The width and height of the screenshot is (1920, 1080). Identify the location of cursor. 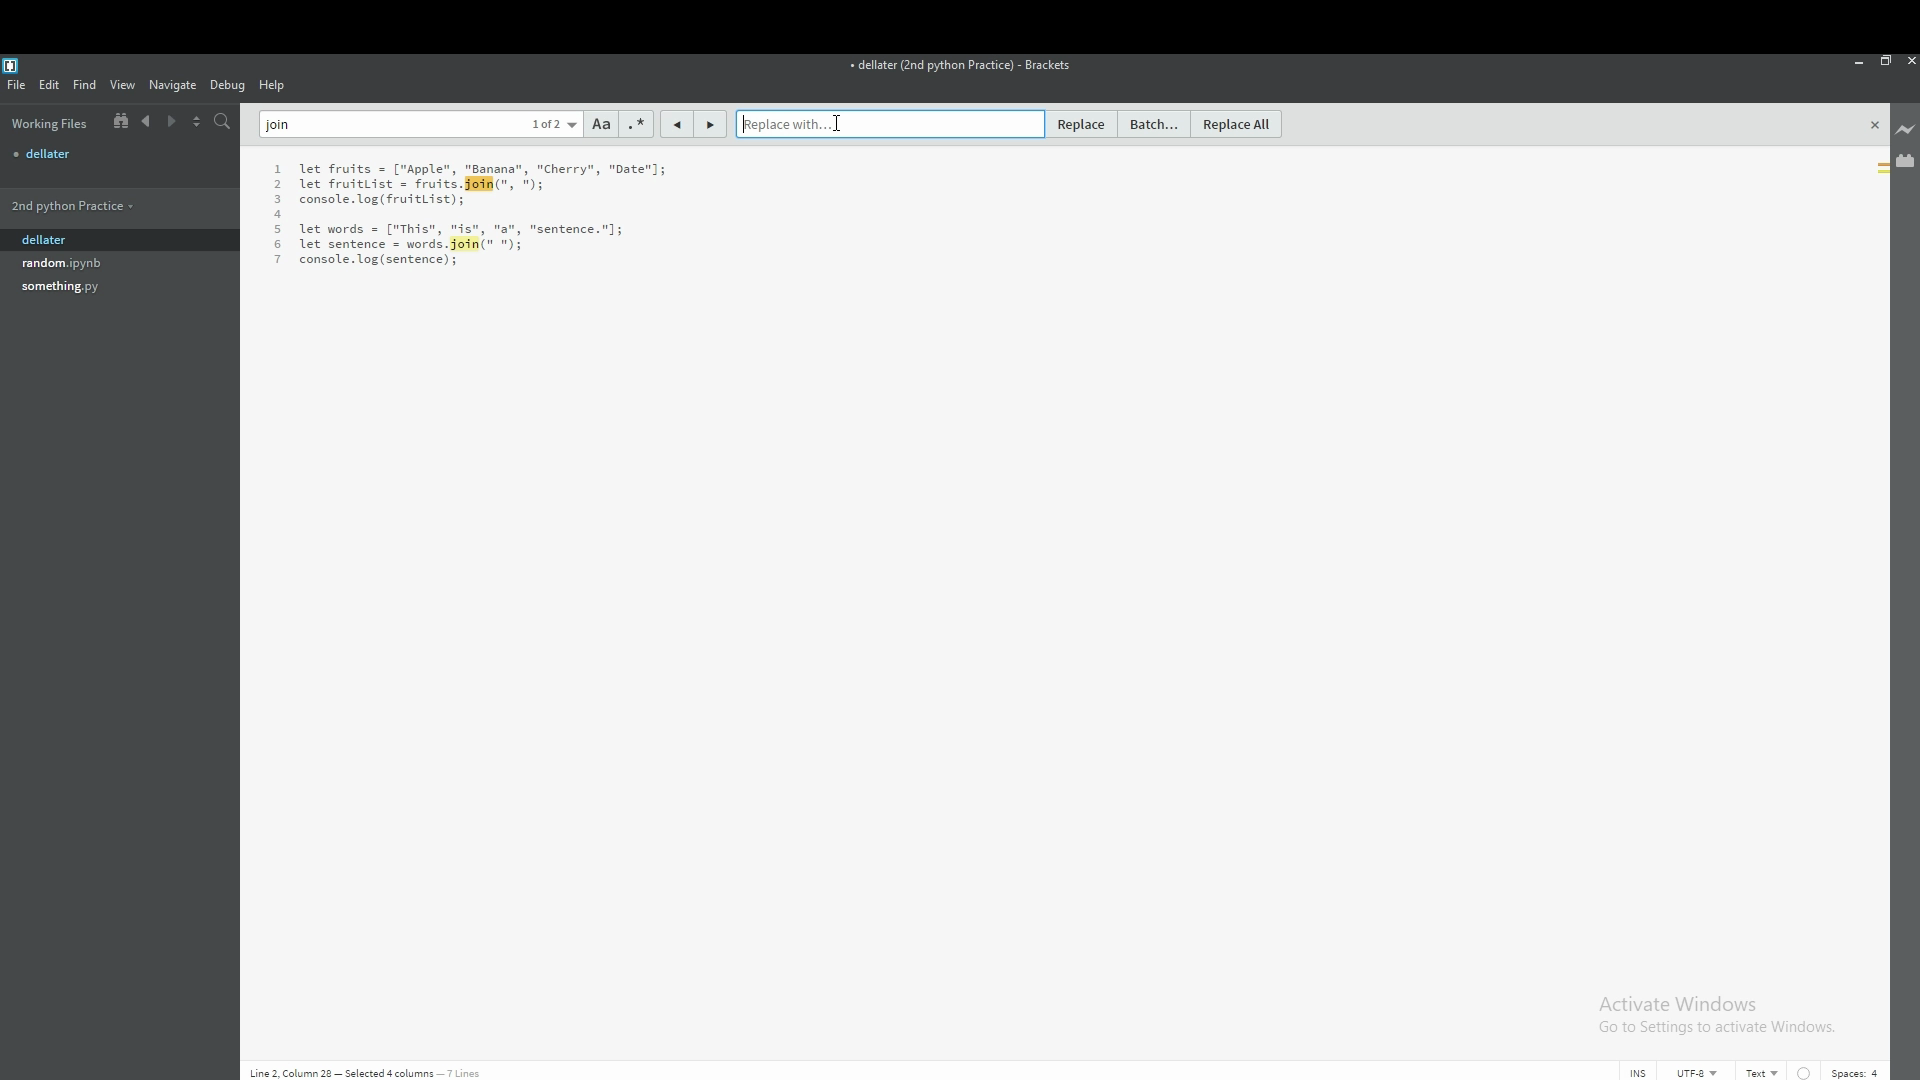
(839, 123).